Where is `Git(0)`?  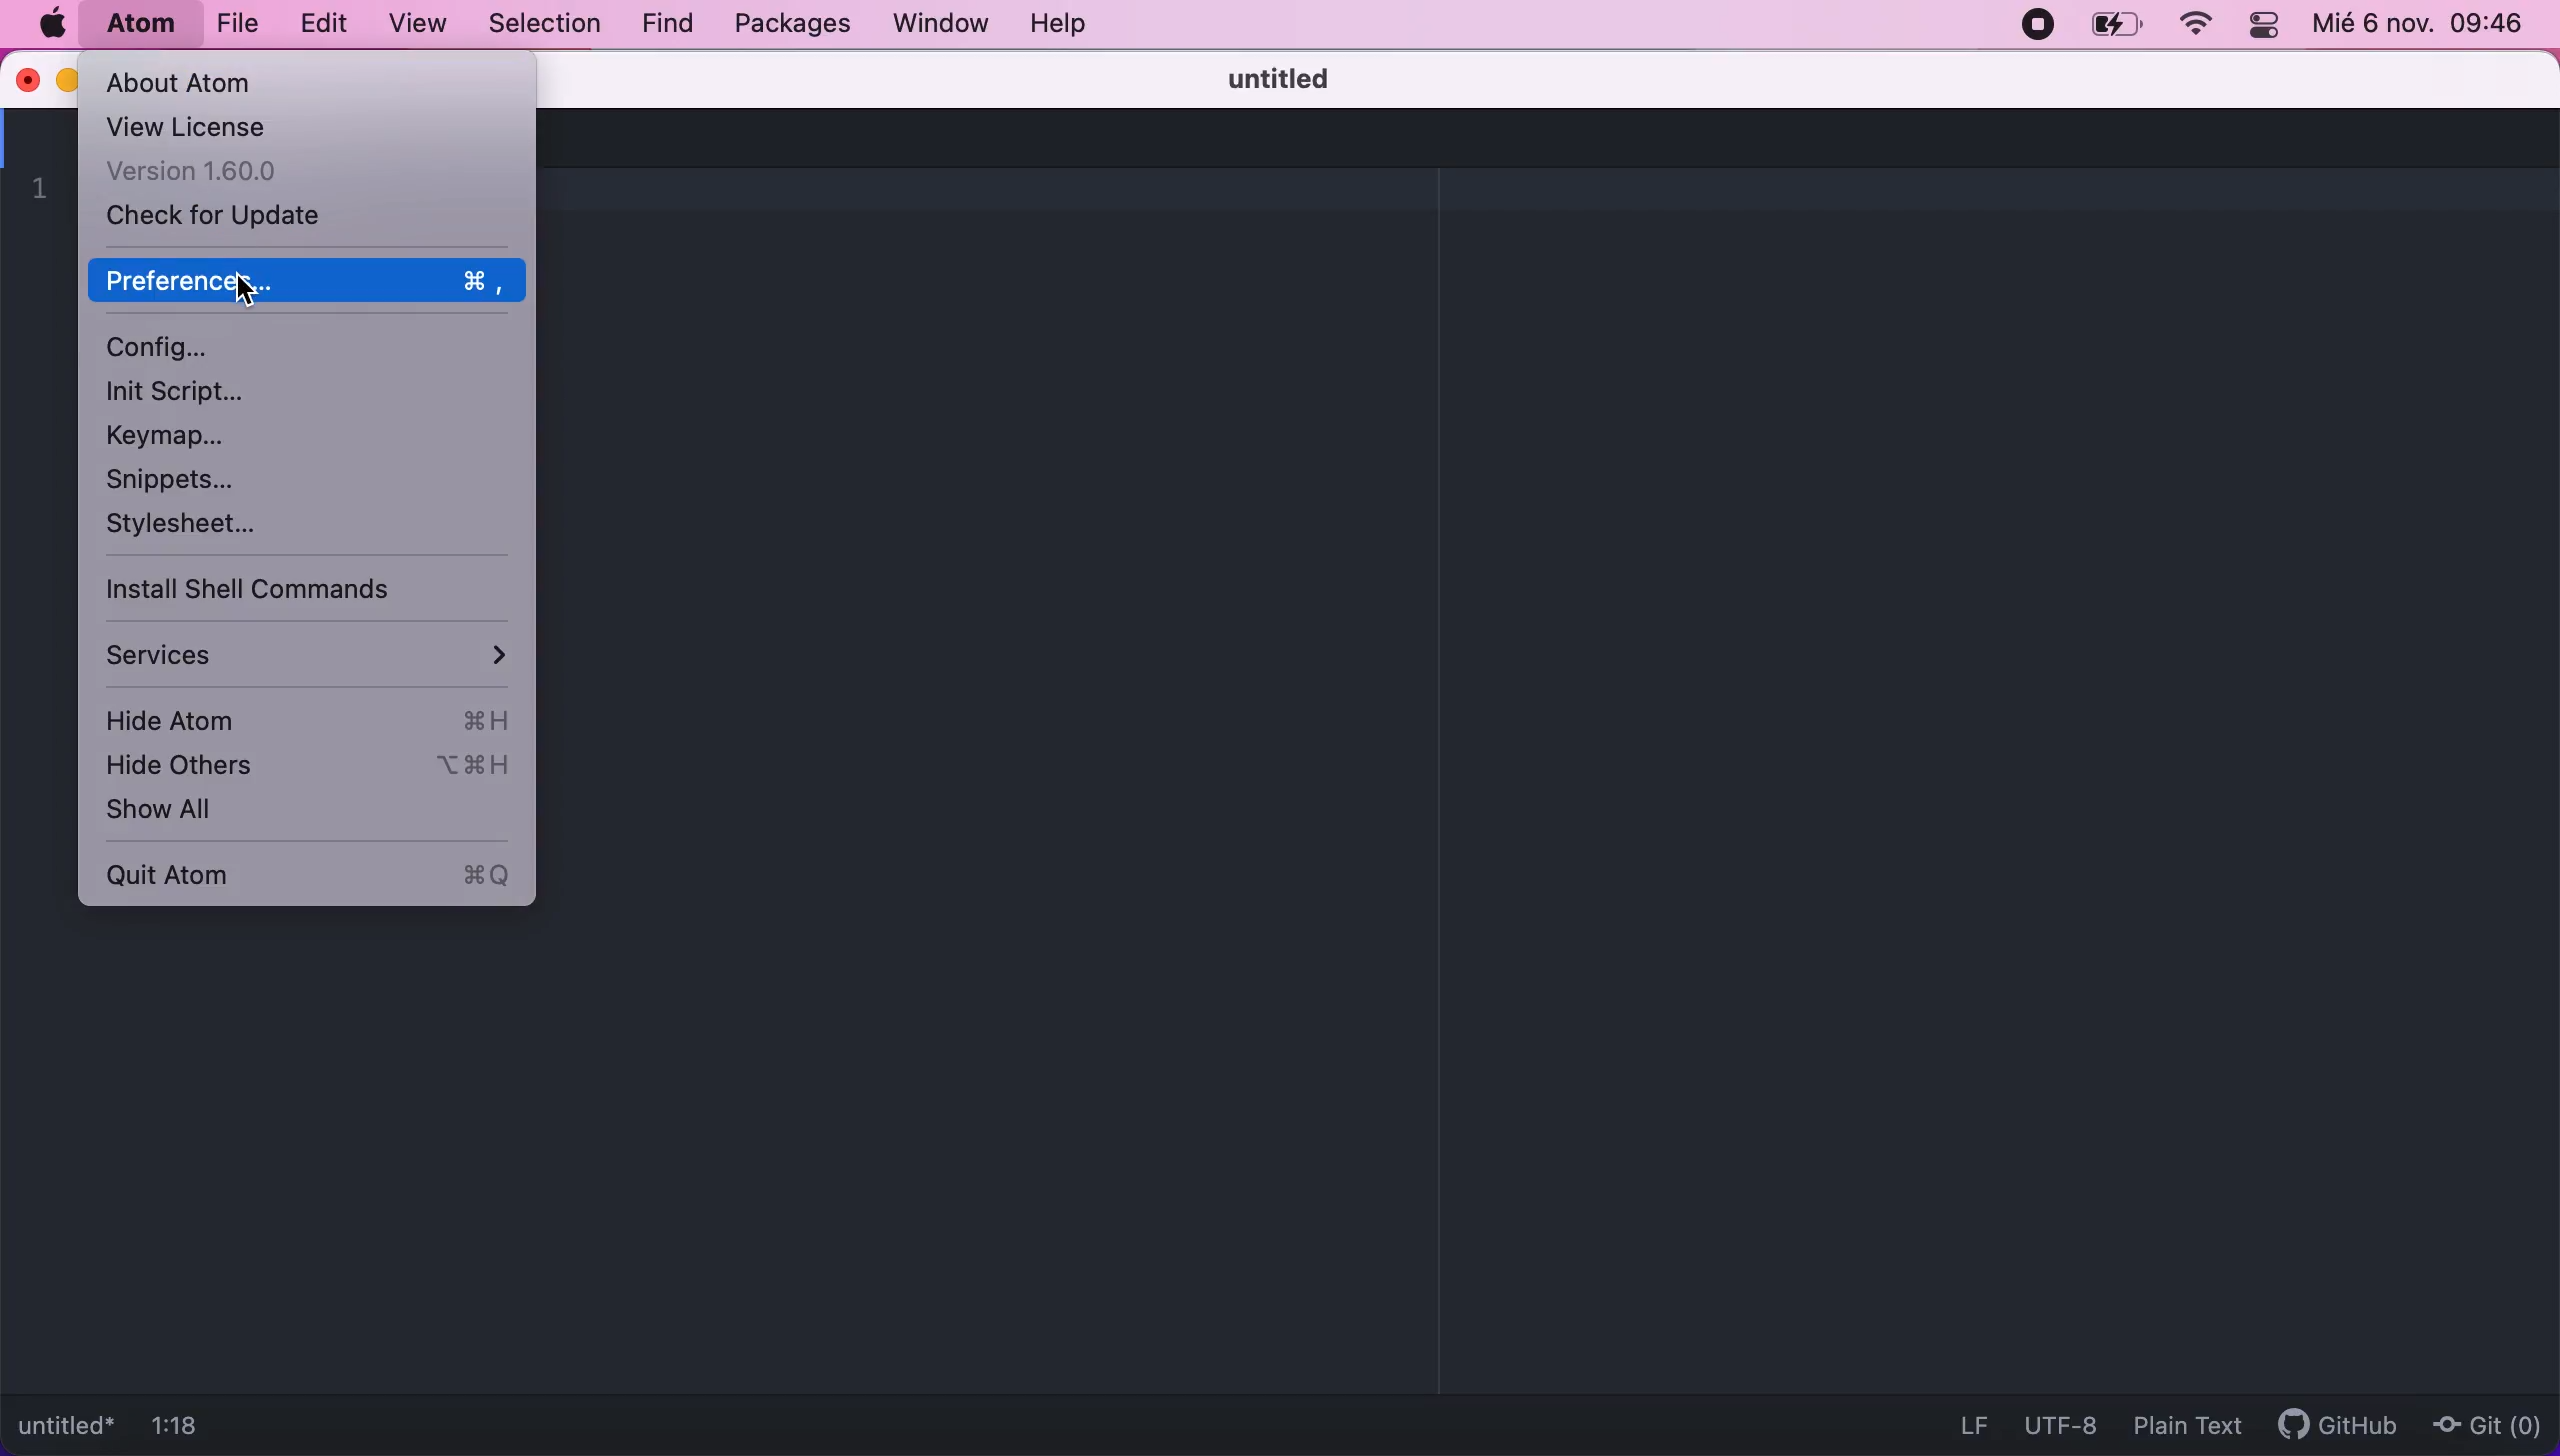
Git(0) is located at coordinates (2490, 1425).